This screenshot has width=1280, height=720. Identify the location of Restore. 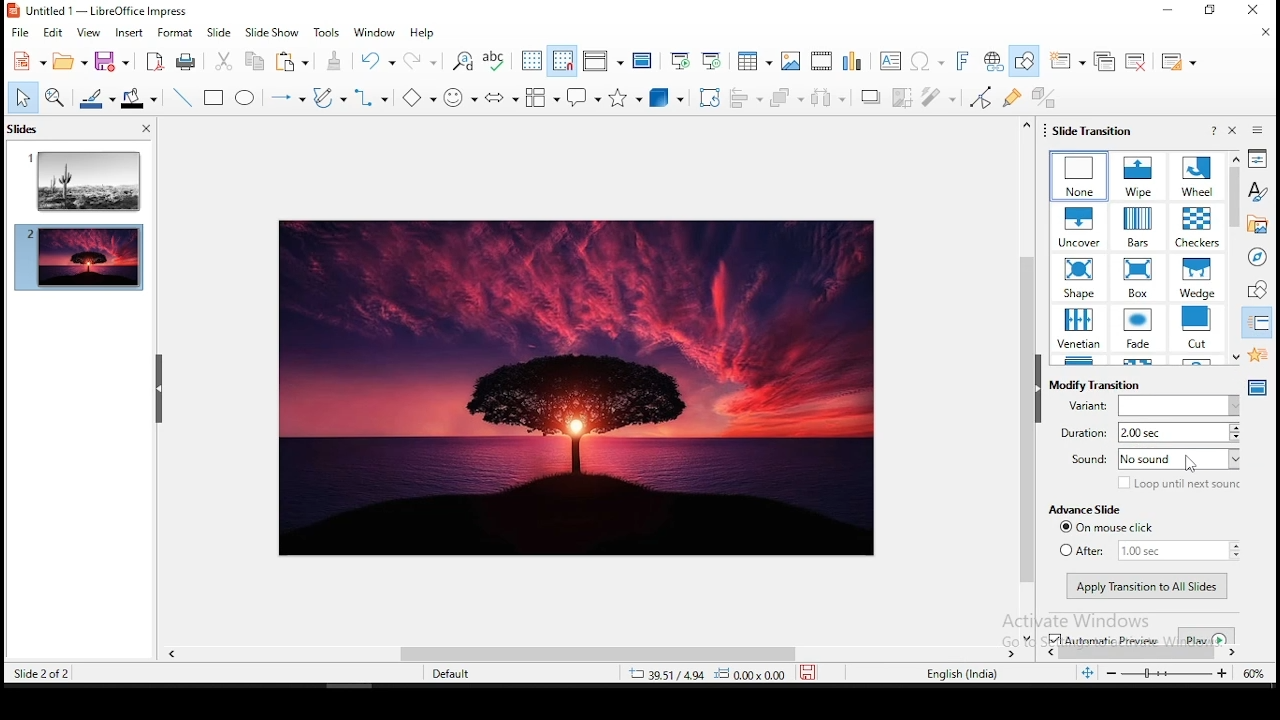
(1207, 10).